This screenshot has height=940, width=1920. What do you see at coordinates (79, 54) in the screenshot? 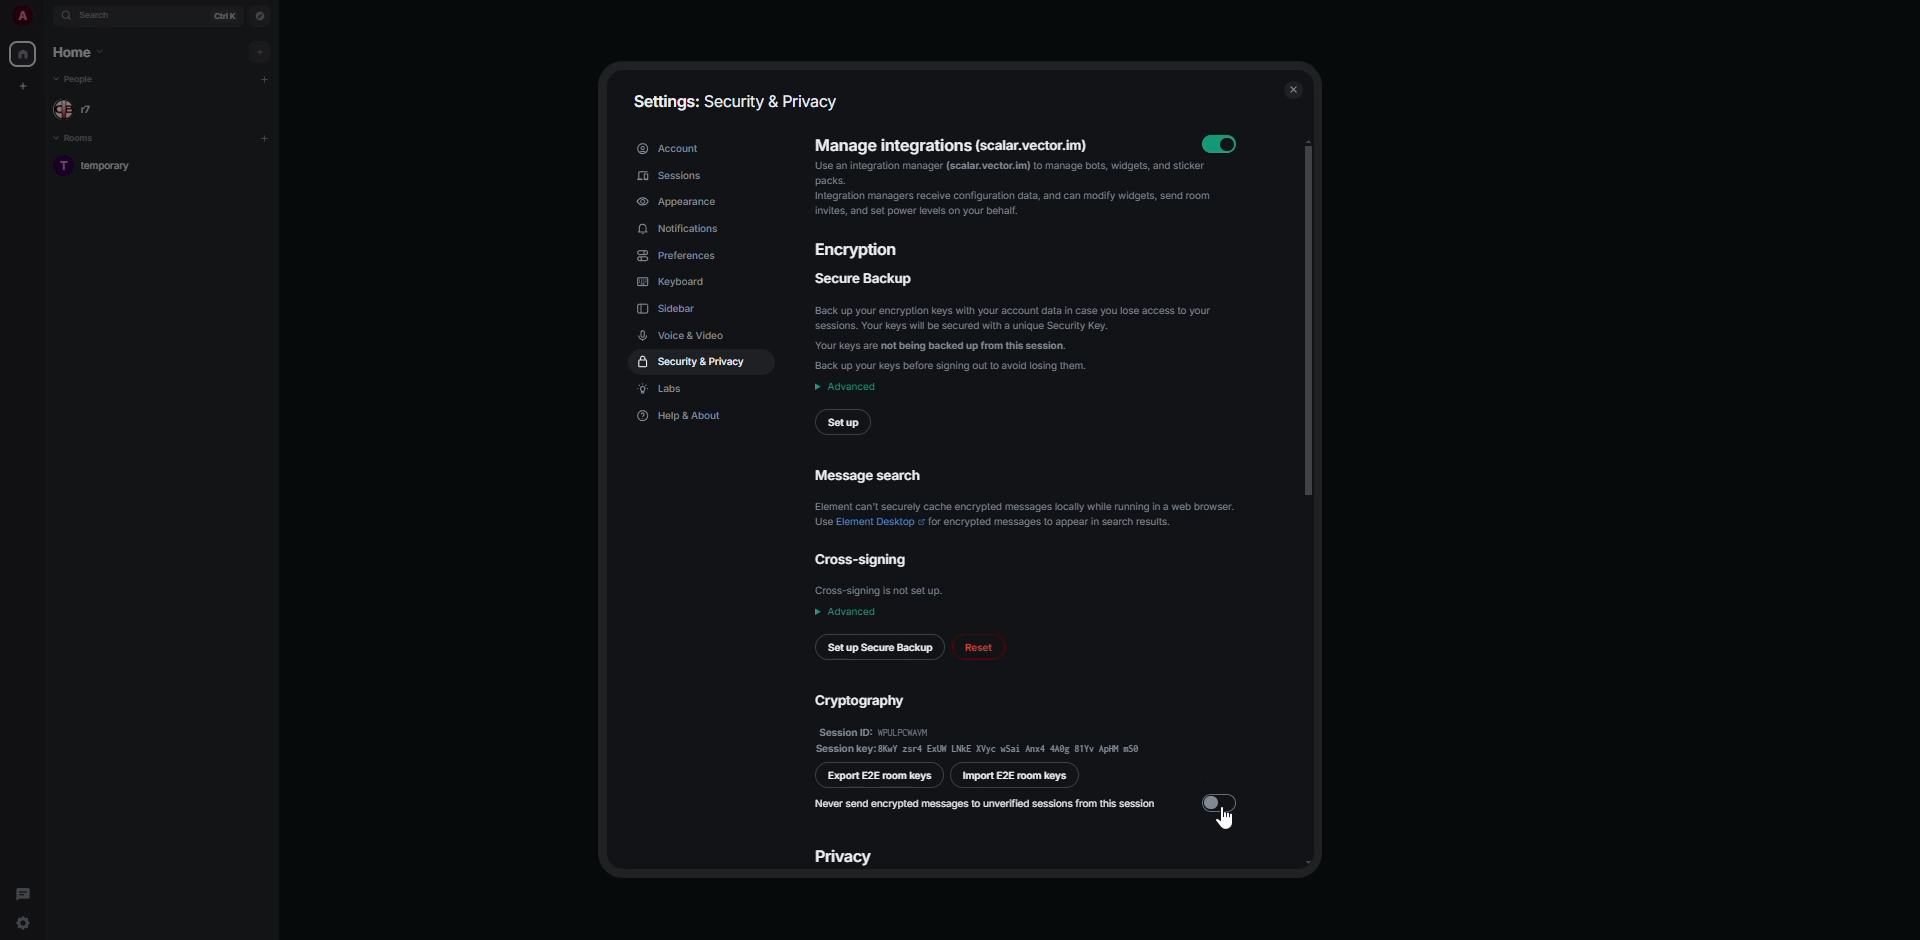
I see `home` at bounding box center [79, 54].